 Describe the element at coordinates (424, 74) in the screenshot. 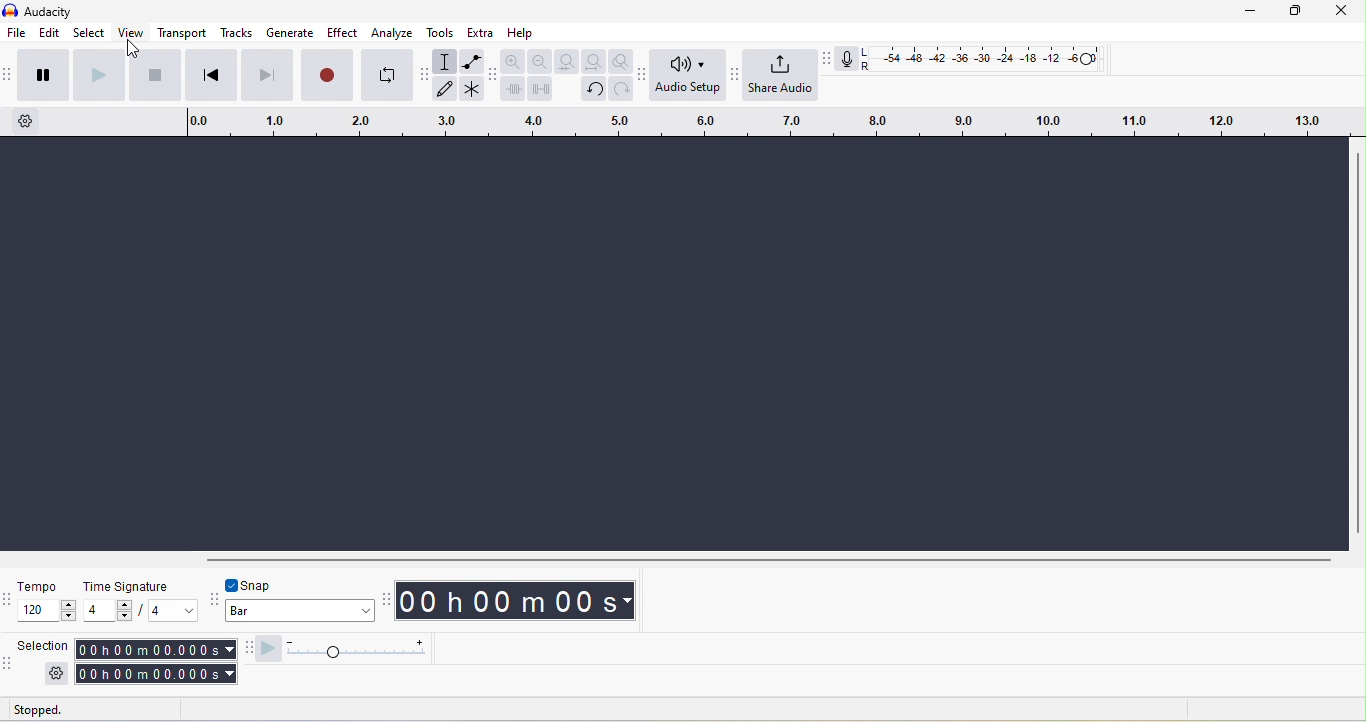

I see `audacity tools toolbar` at that location.